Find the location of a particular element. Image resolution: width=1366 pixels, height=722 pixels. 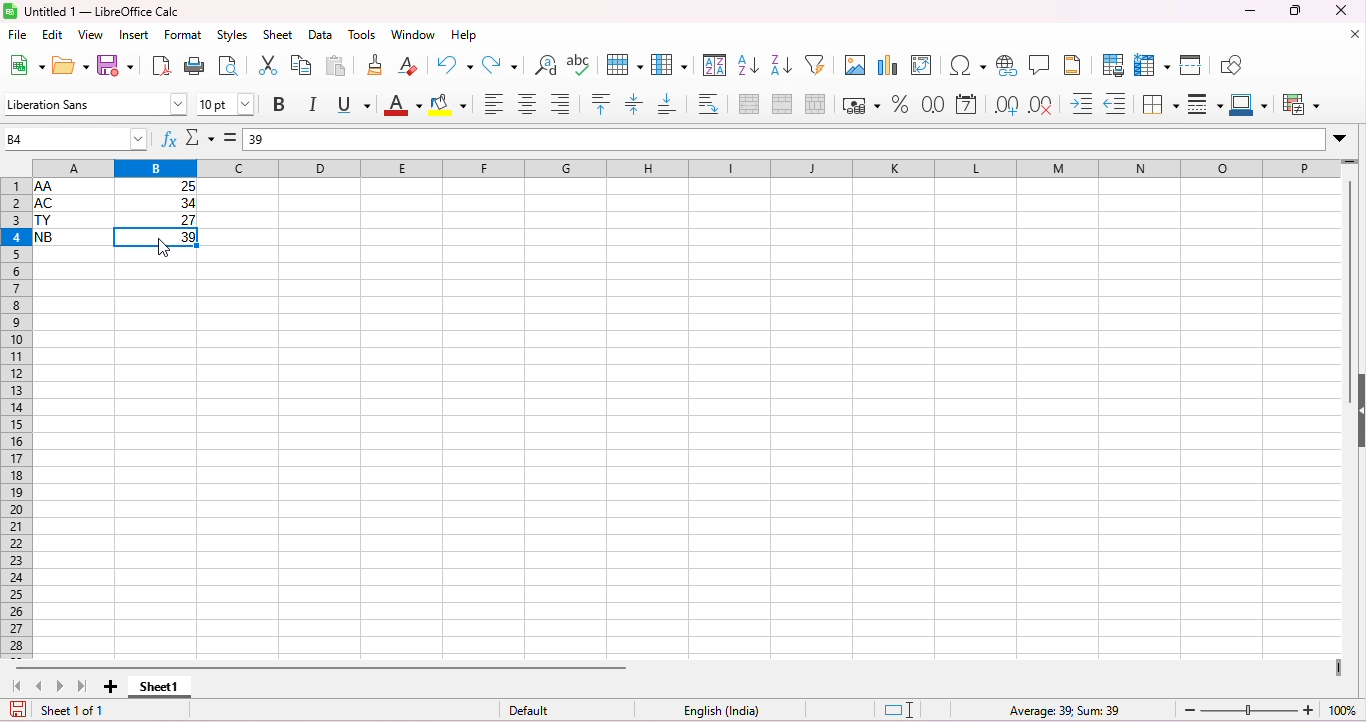

format as percent is located at coordinates (900, 103).